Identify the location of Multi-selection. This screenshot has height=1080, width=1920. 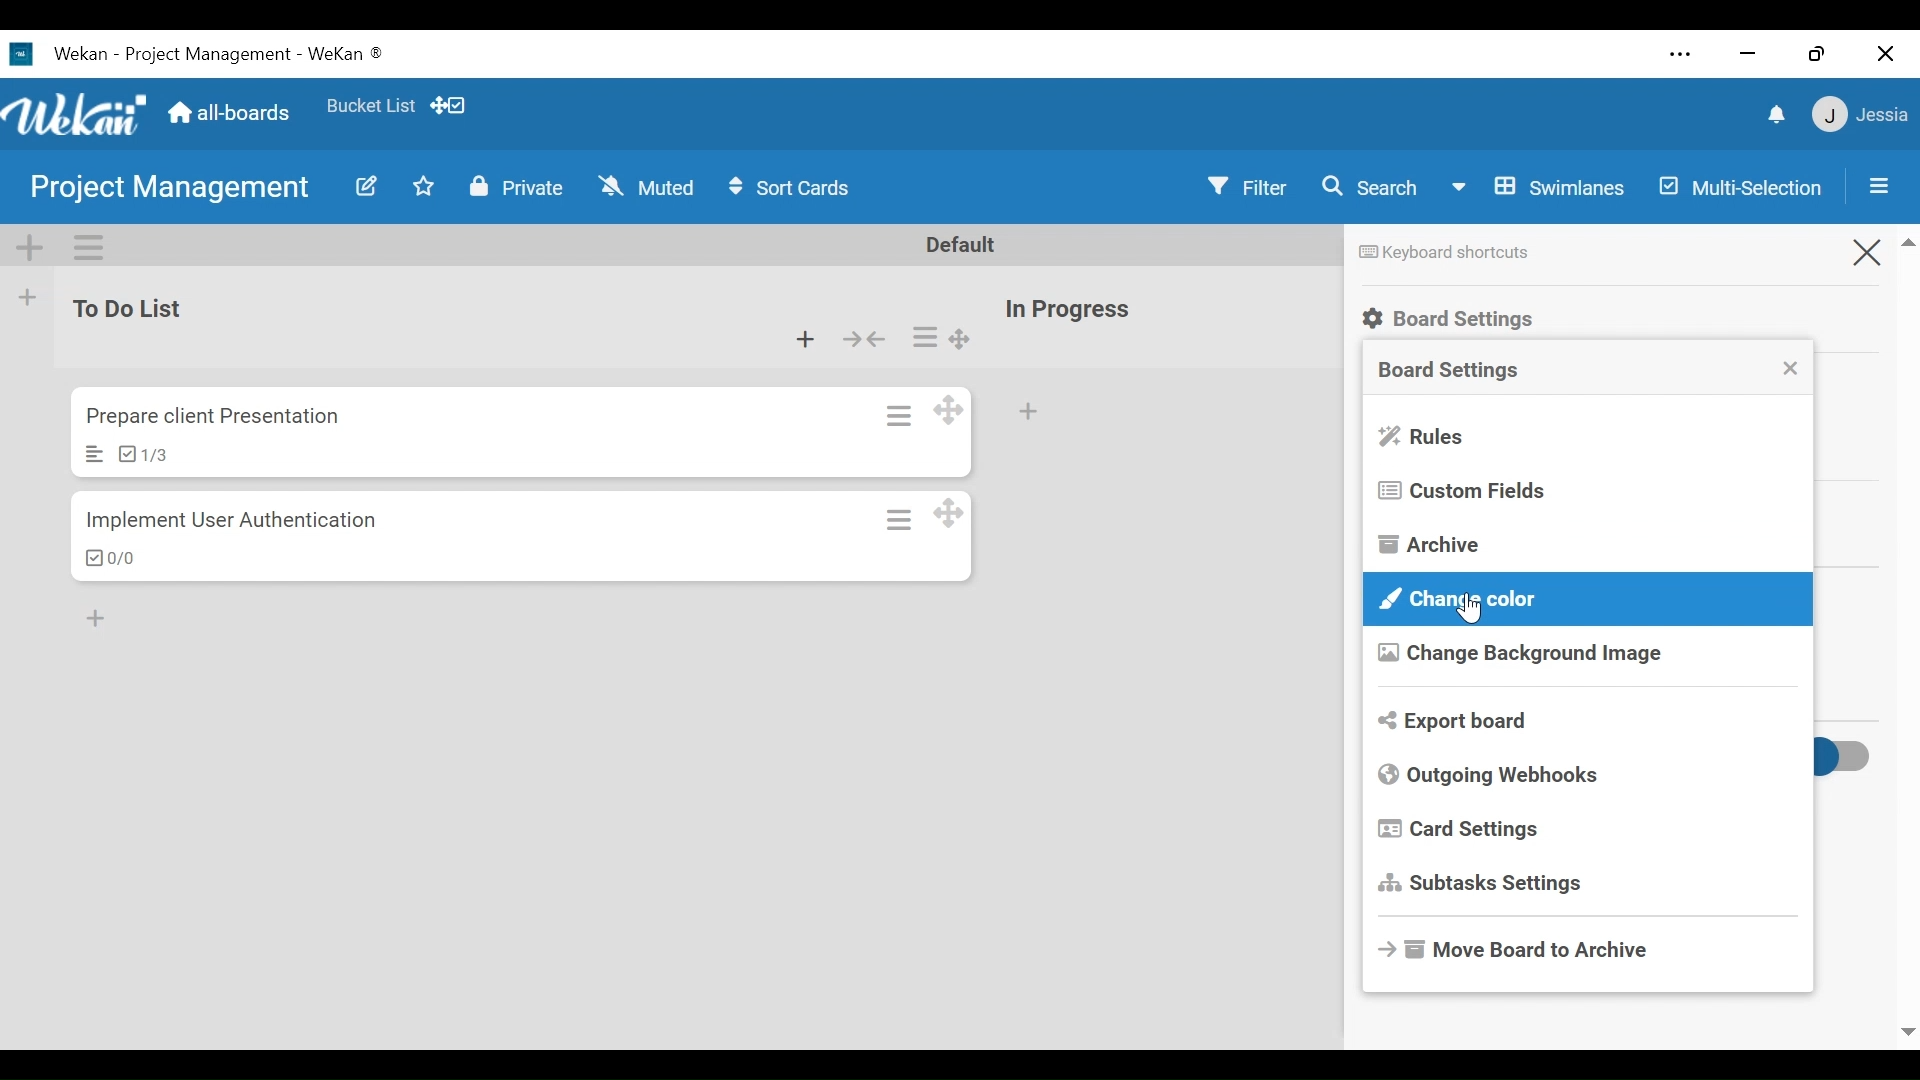
(1739, 187).